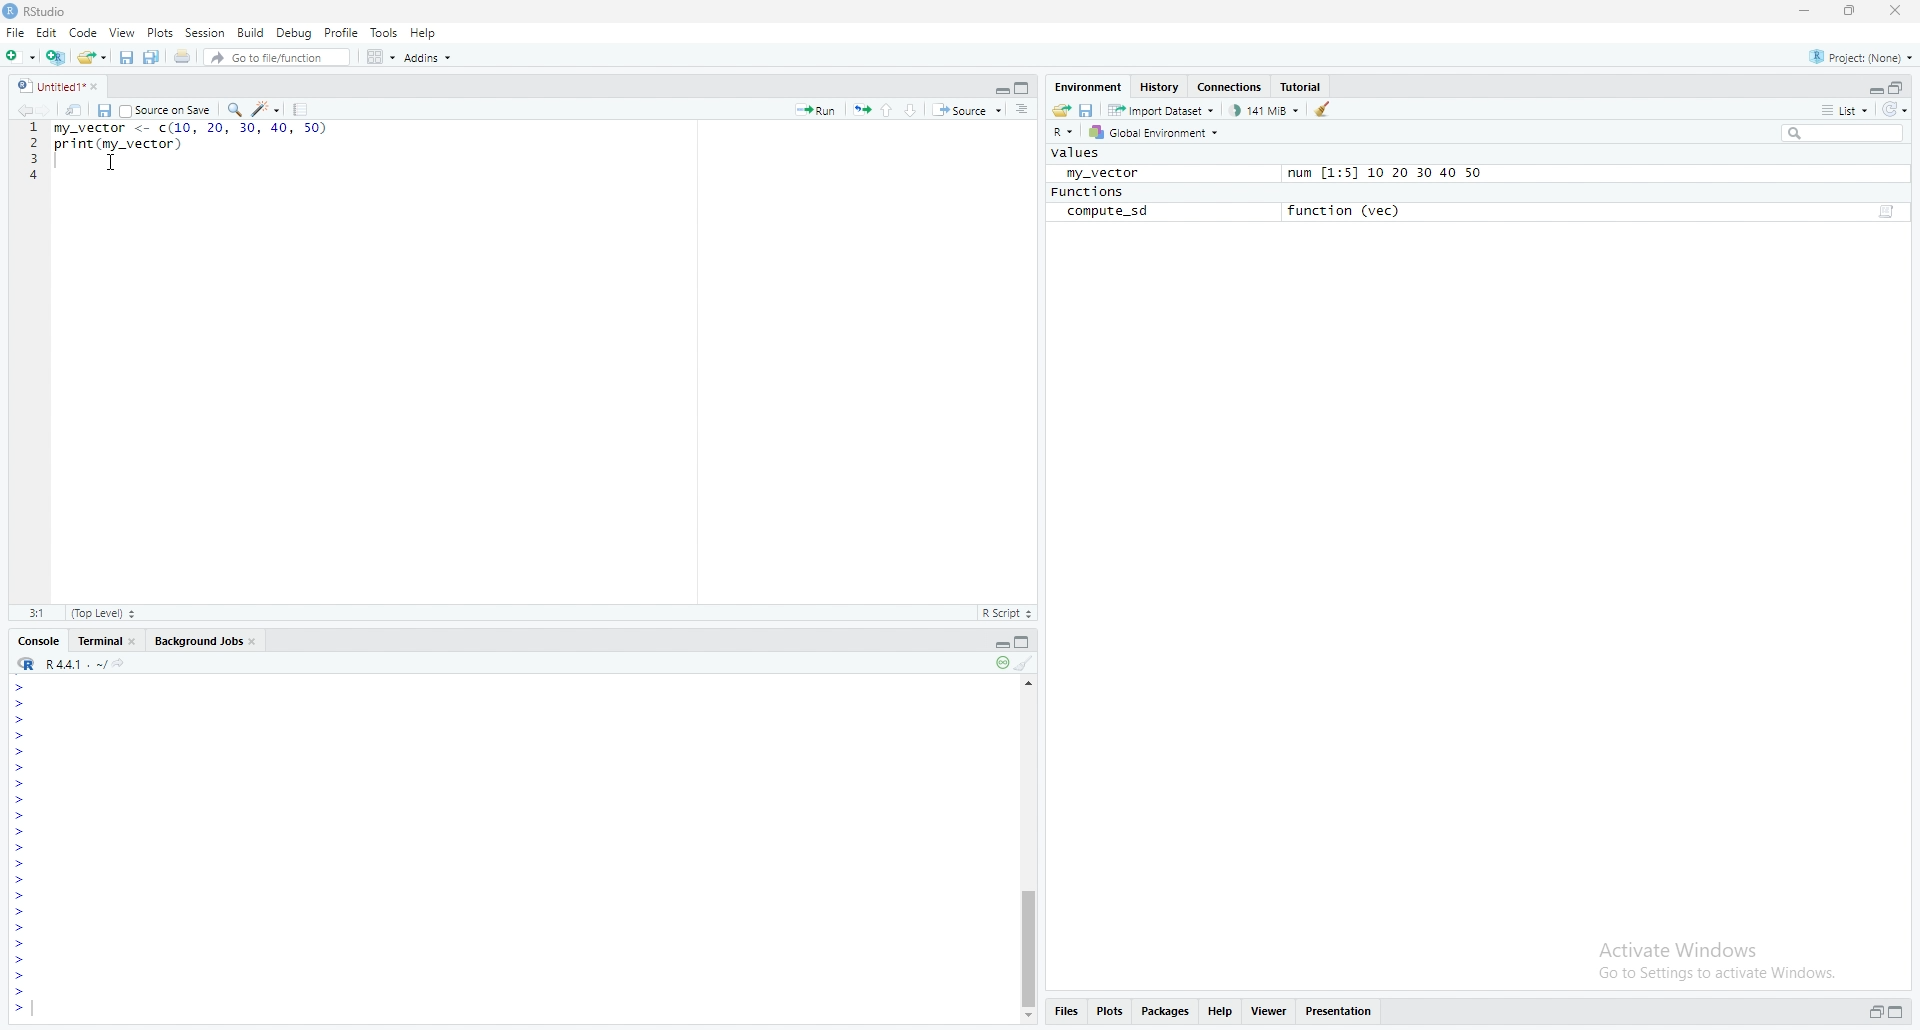 Image resolution: width=1920 pixels, height=1030 pixels. I want to click on Source on Save, so click(165, 109).